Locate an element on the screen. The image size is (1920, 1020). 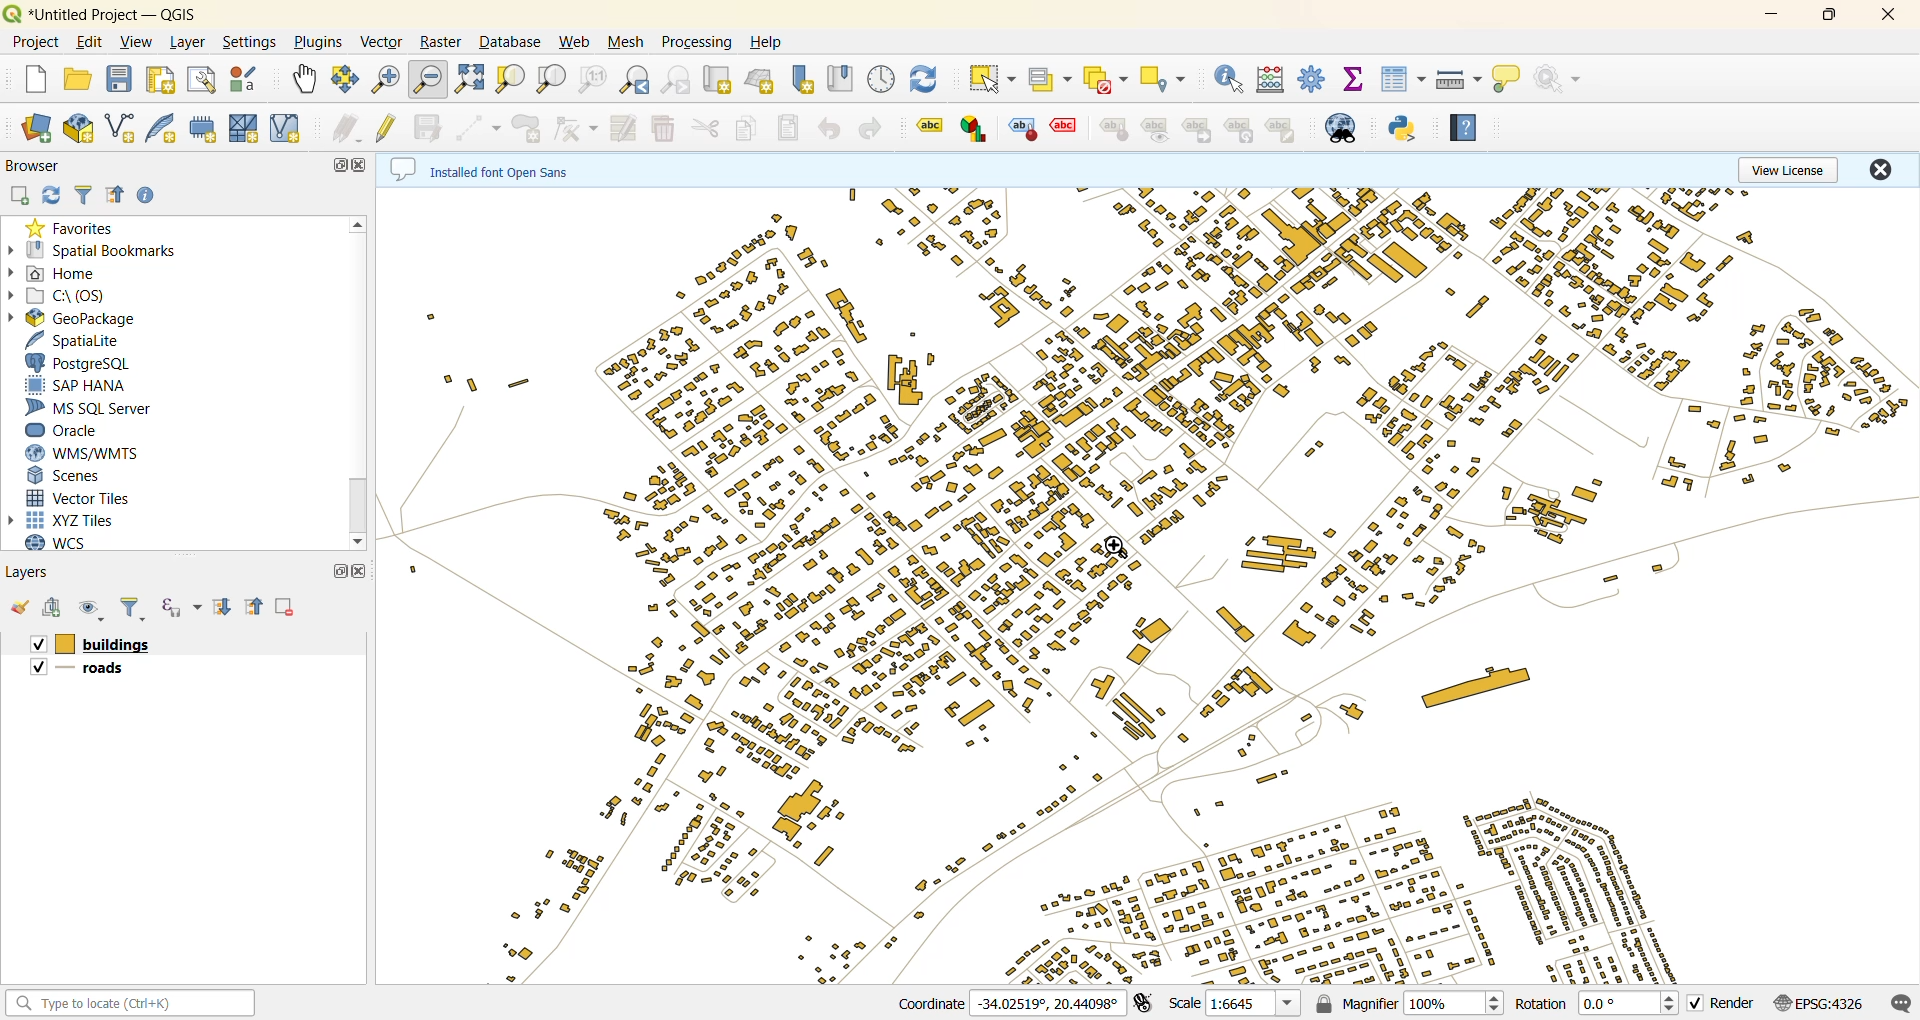
label is located at coordinates (975, 131).